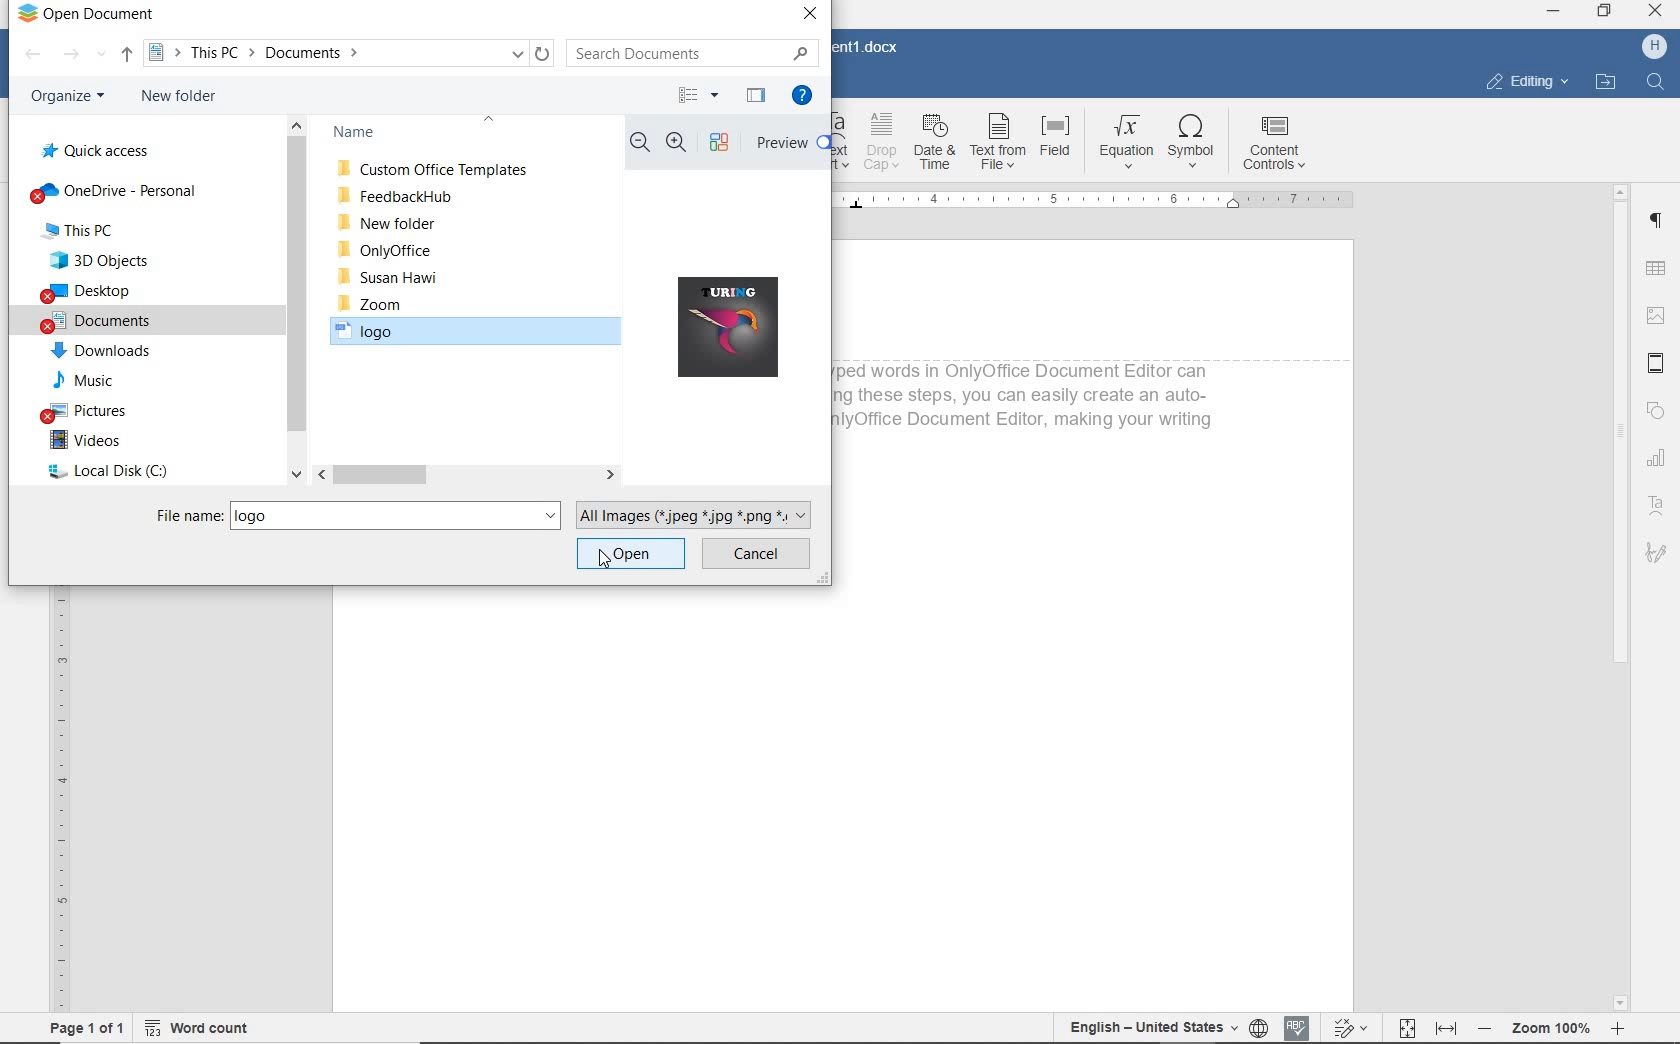 The image size is (1680, 1044). I want to click on English — United States + ({[), so click(1155, 1028).